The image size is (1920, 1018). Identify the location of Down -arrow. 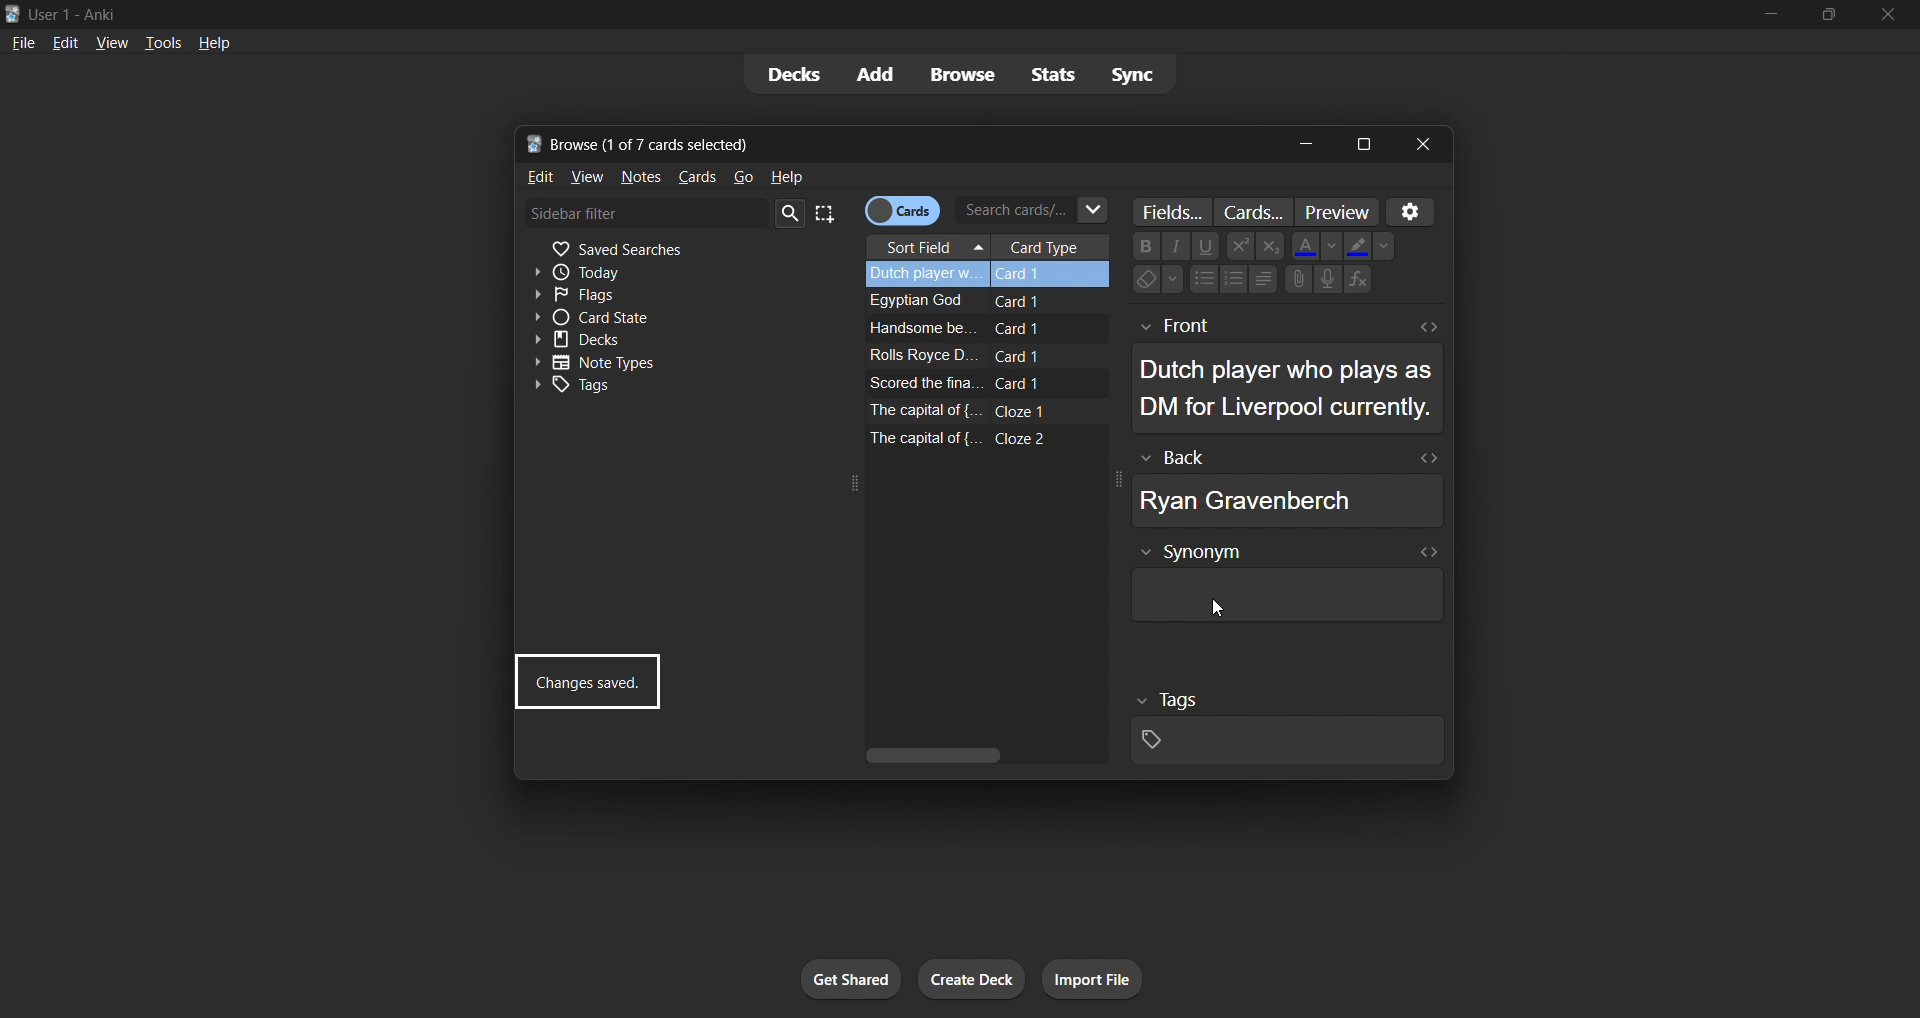
(1328, 246).